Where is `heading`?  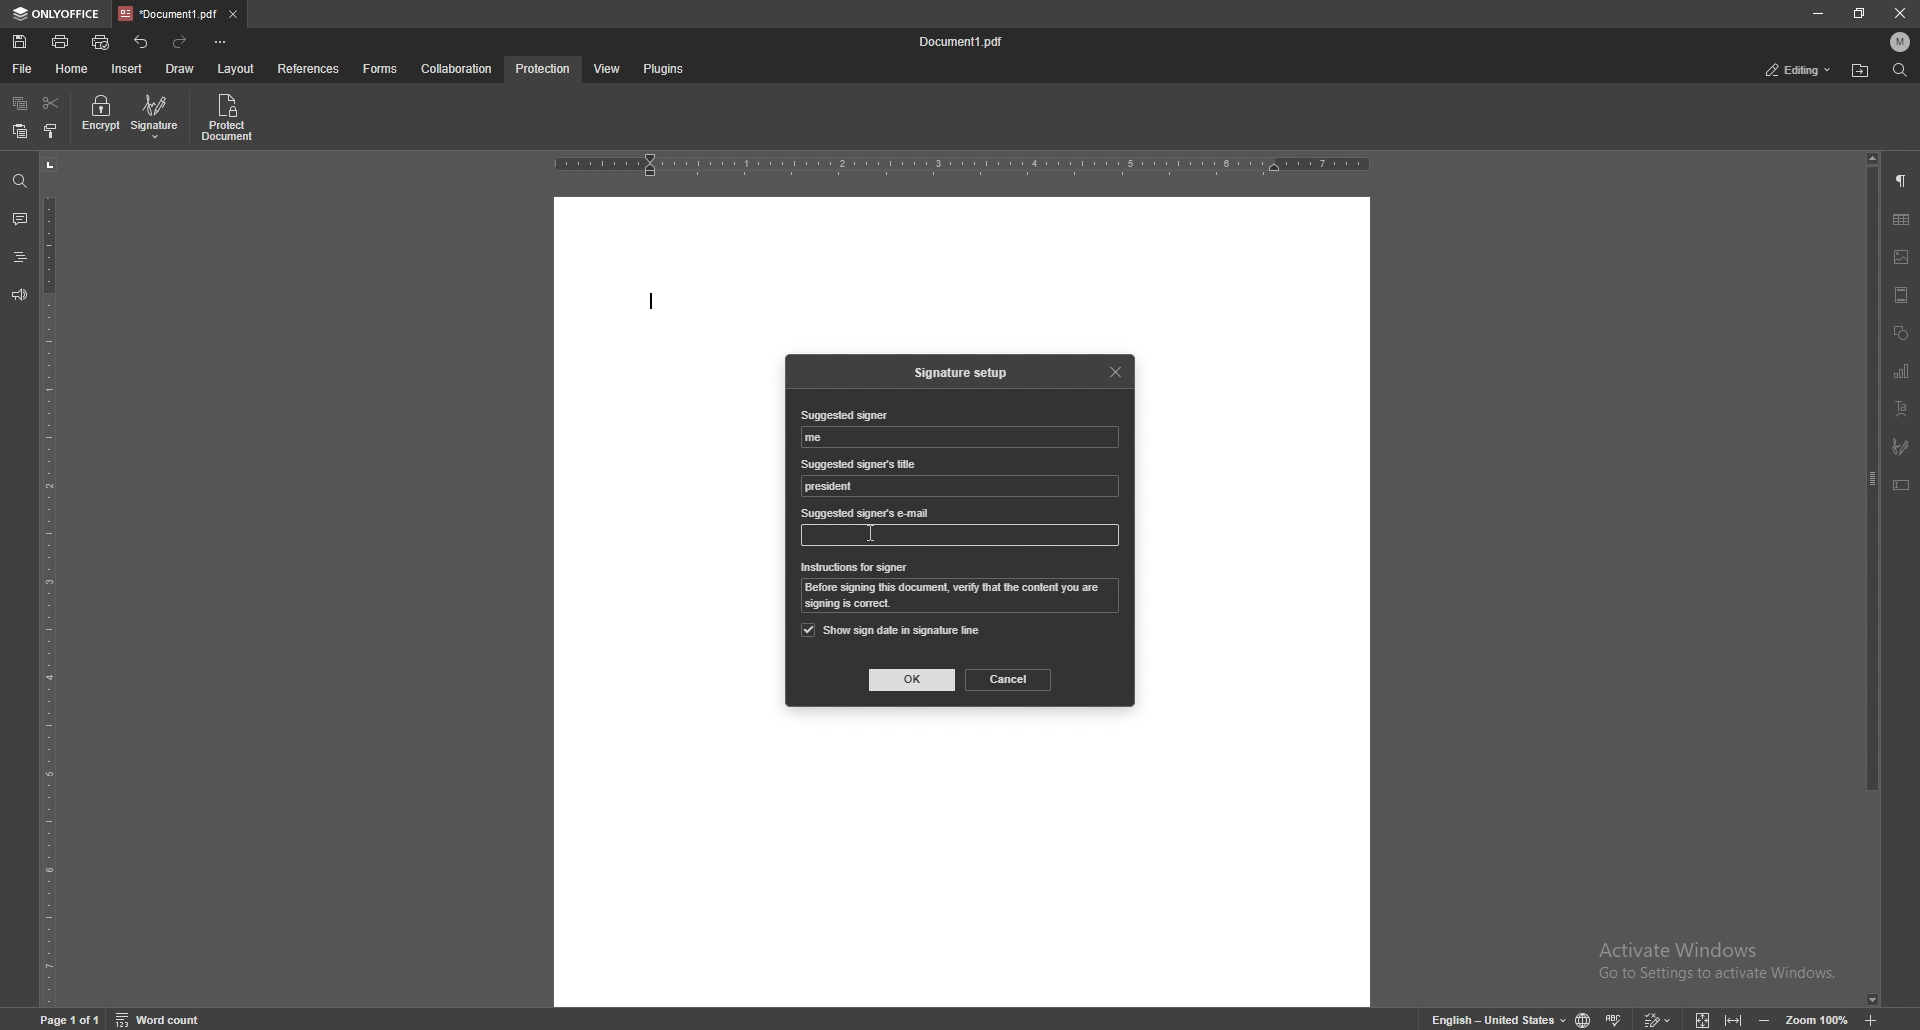
heading is located at coordinates (19, 259).